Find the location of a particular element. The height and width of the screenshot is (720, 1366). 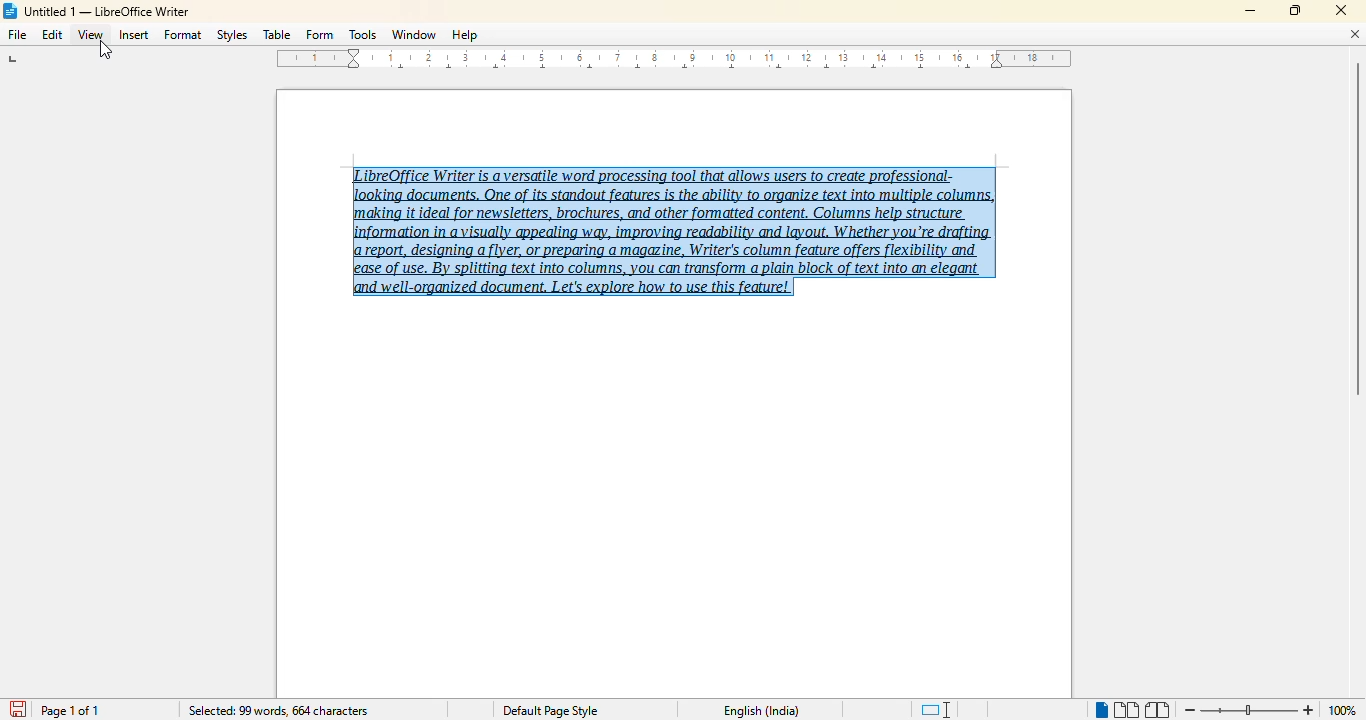

close document is located at coordinates (1356, 34).